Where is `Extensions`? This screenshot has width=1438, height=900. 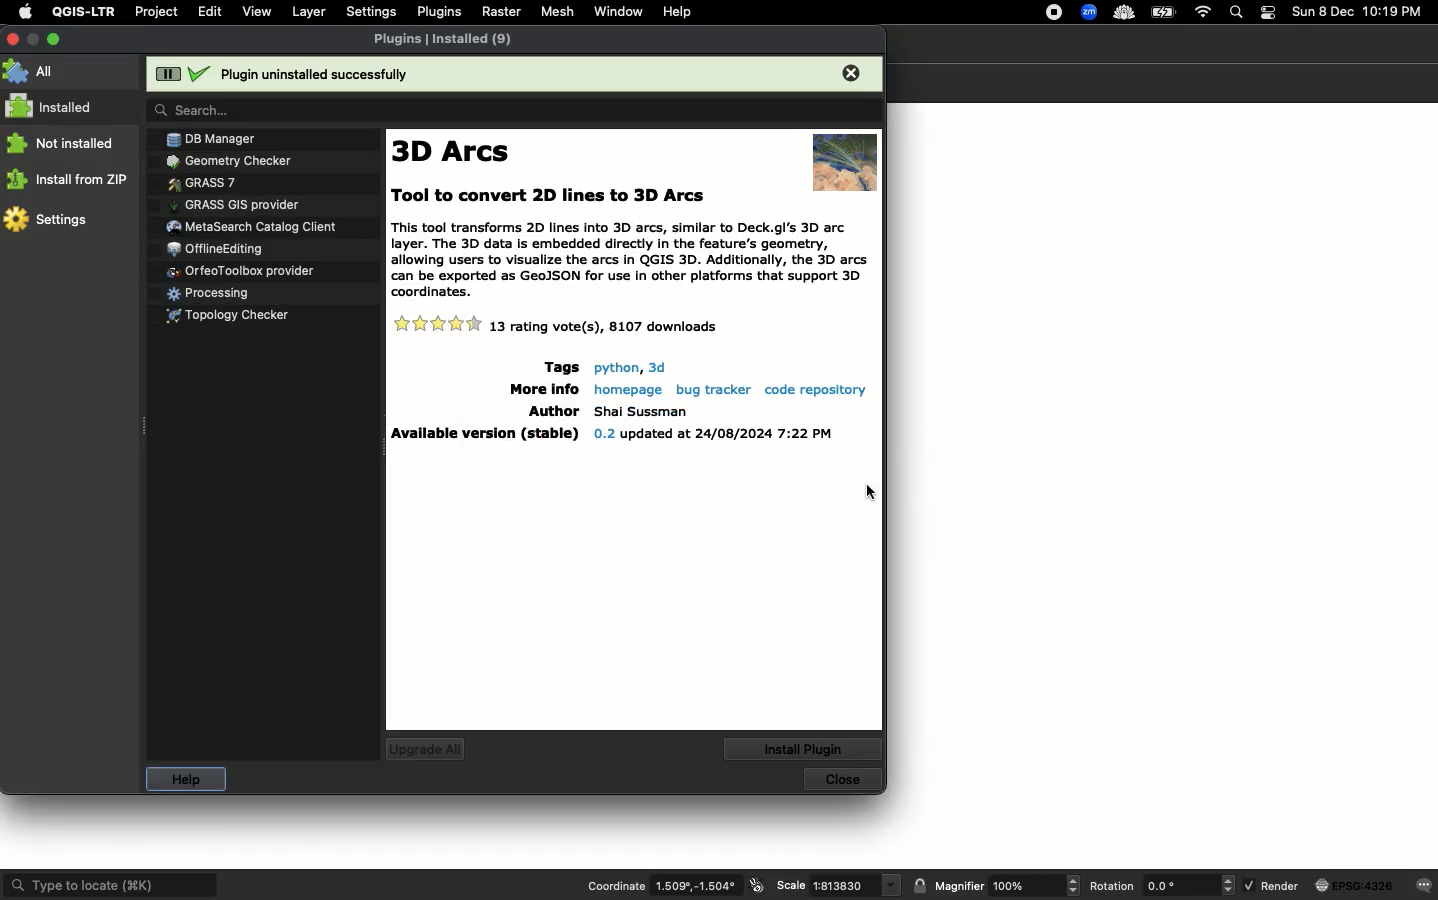
Extensions is located at coordinates (1108, 12).